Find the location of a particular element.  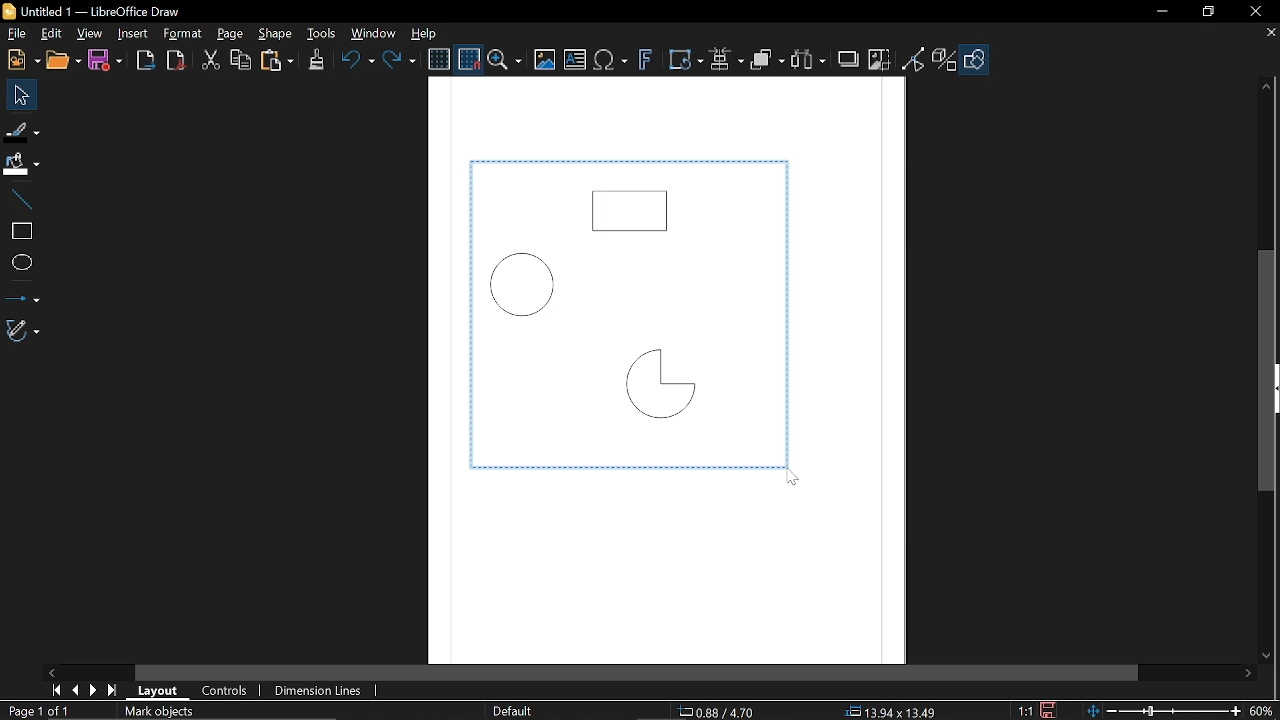

Curves and polygons is located at coordinates (22, 331).